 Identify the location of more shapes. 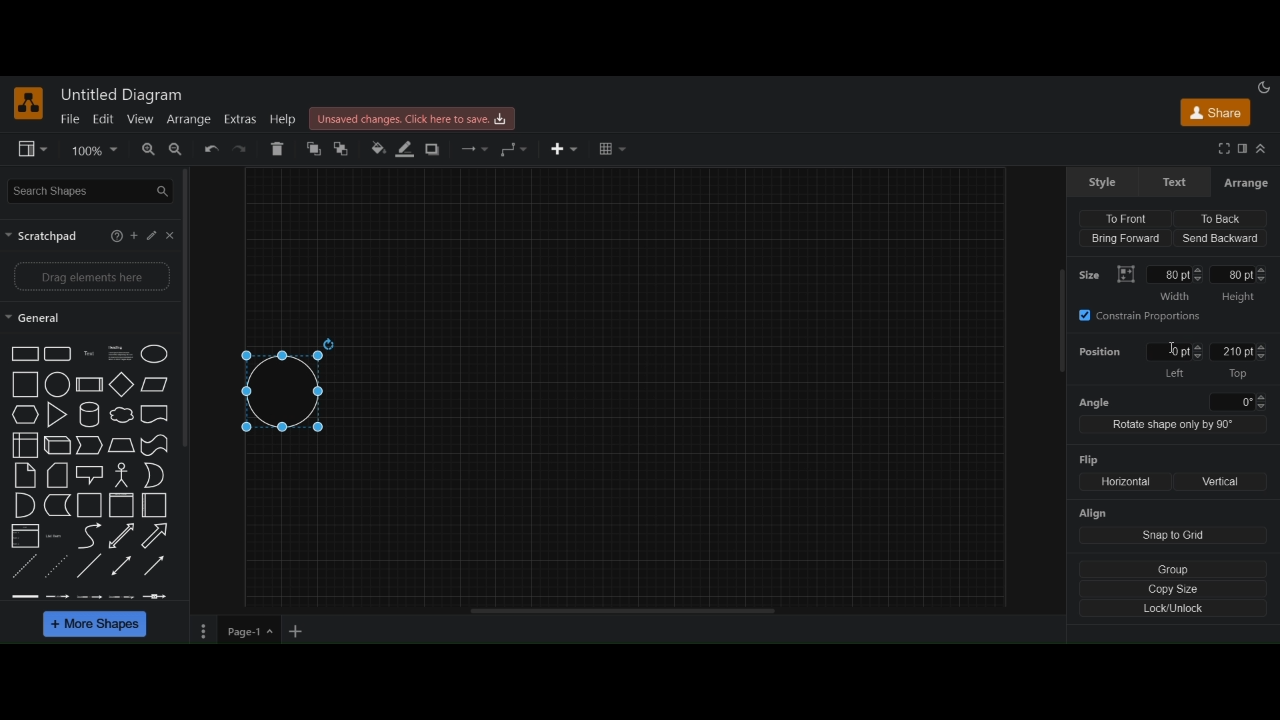
(97, 626).